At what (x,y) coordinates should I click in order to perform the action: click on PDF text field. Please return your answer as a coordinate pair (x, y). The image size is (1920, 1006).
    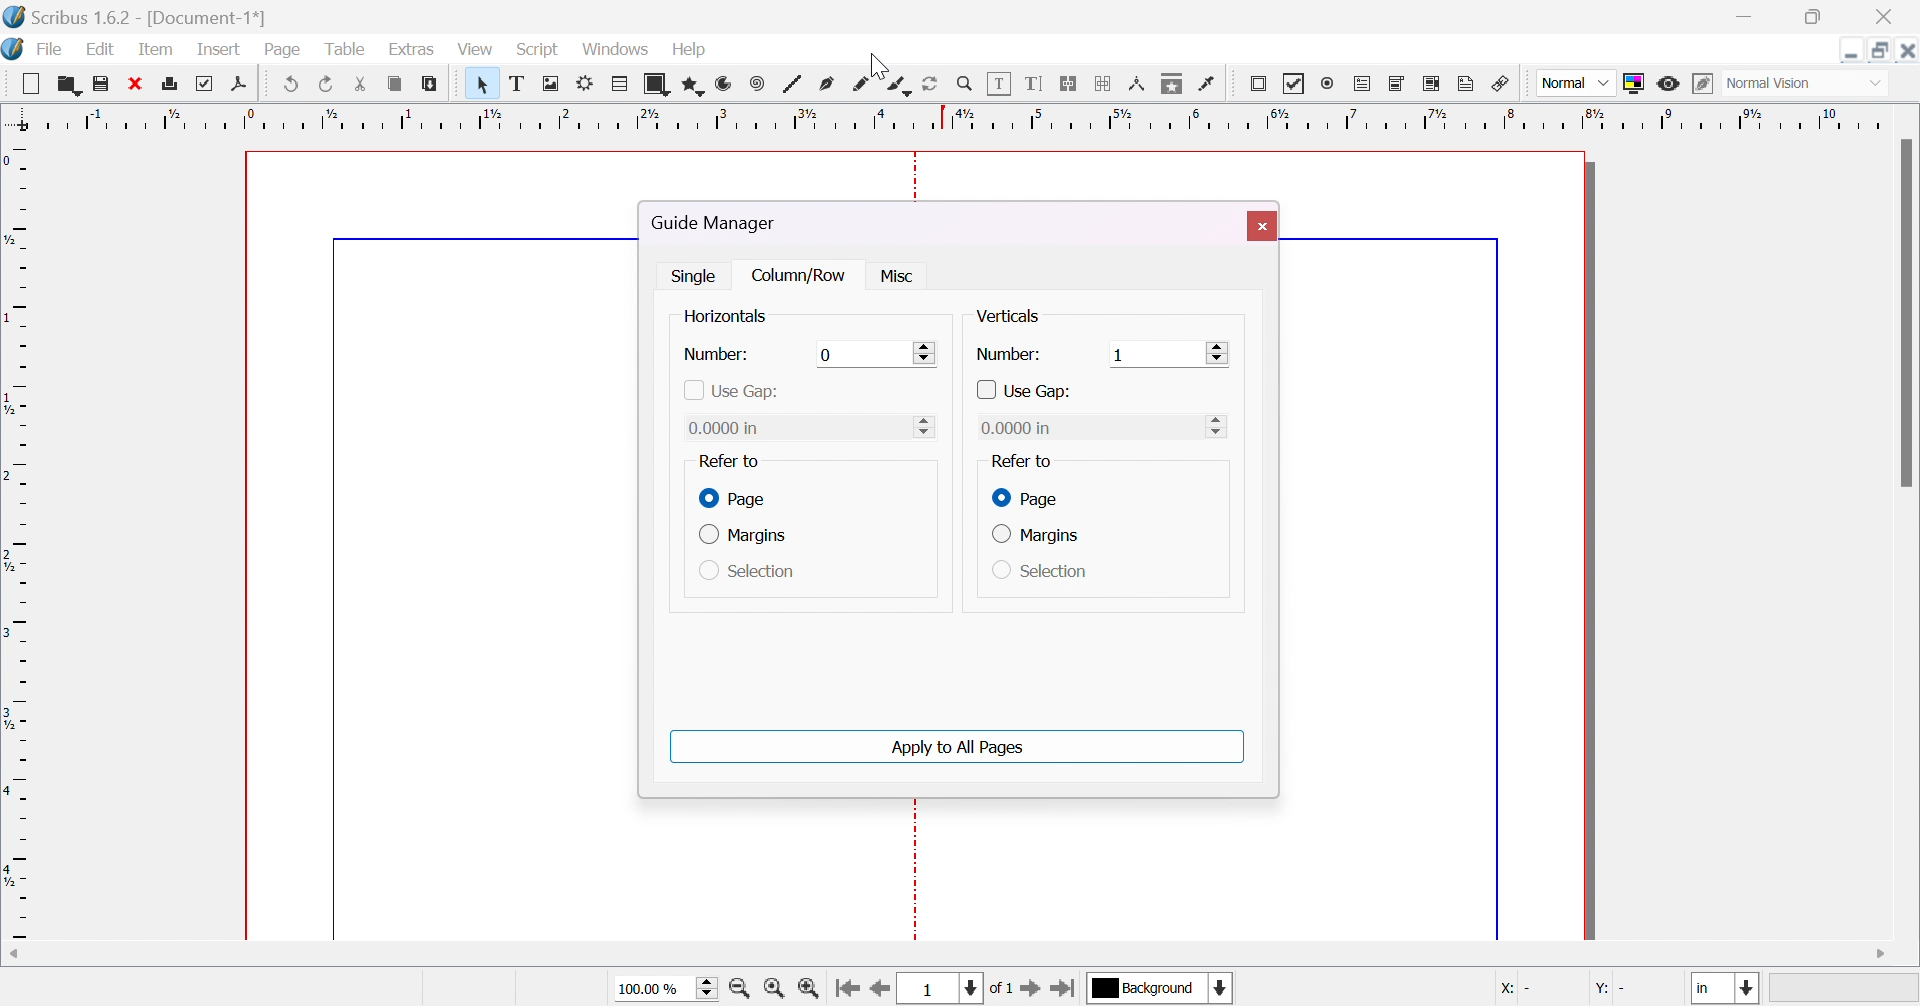
    Looking at the image, I should click on (1365, 85).